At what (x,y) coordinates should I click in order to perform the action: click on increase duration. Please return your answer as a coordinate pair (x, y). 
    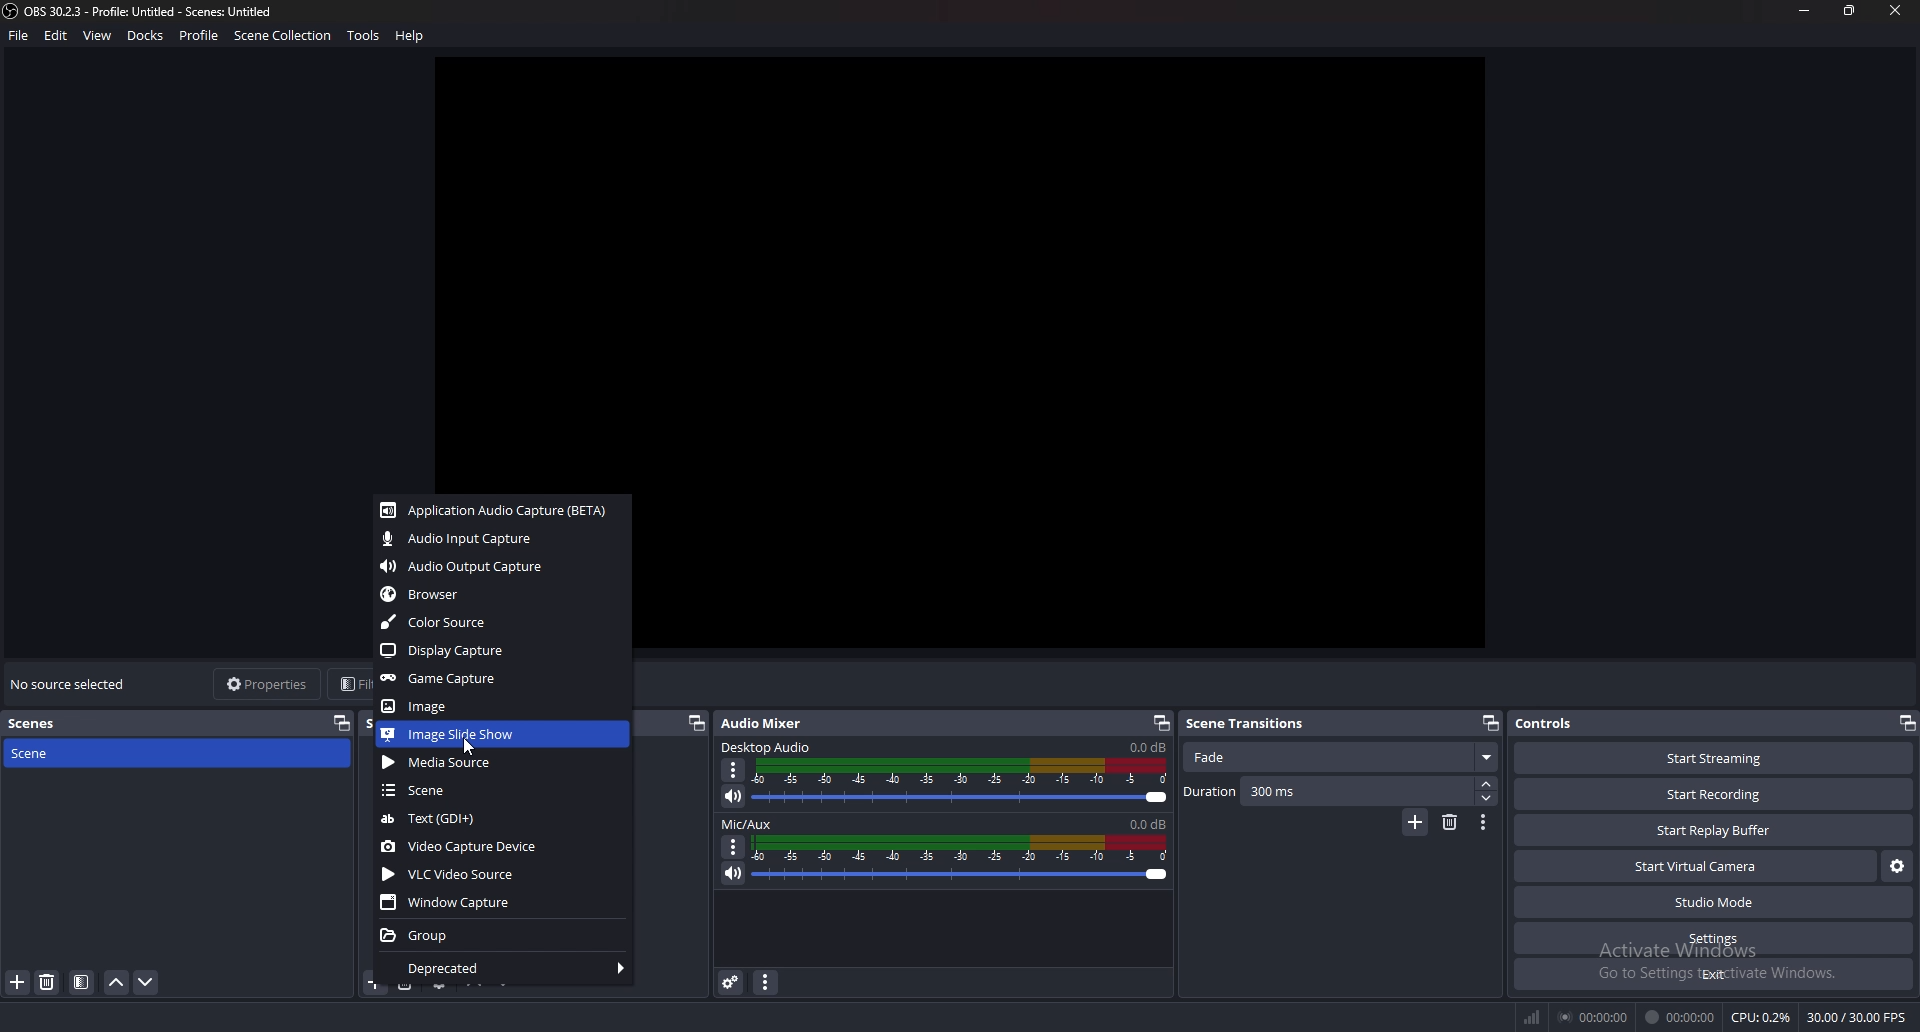
    Looking at the image, I should click on (1486, 784).